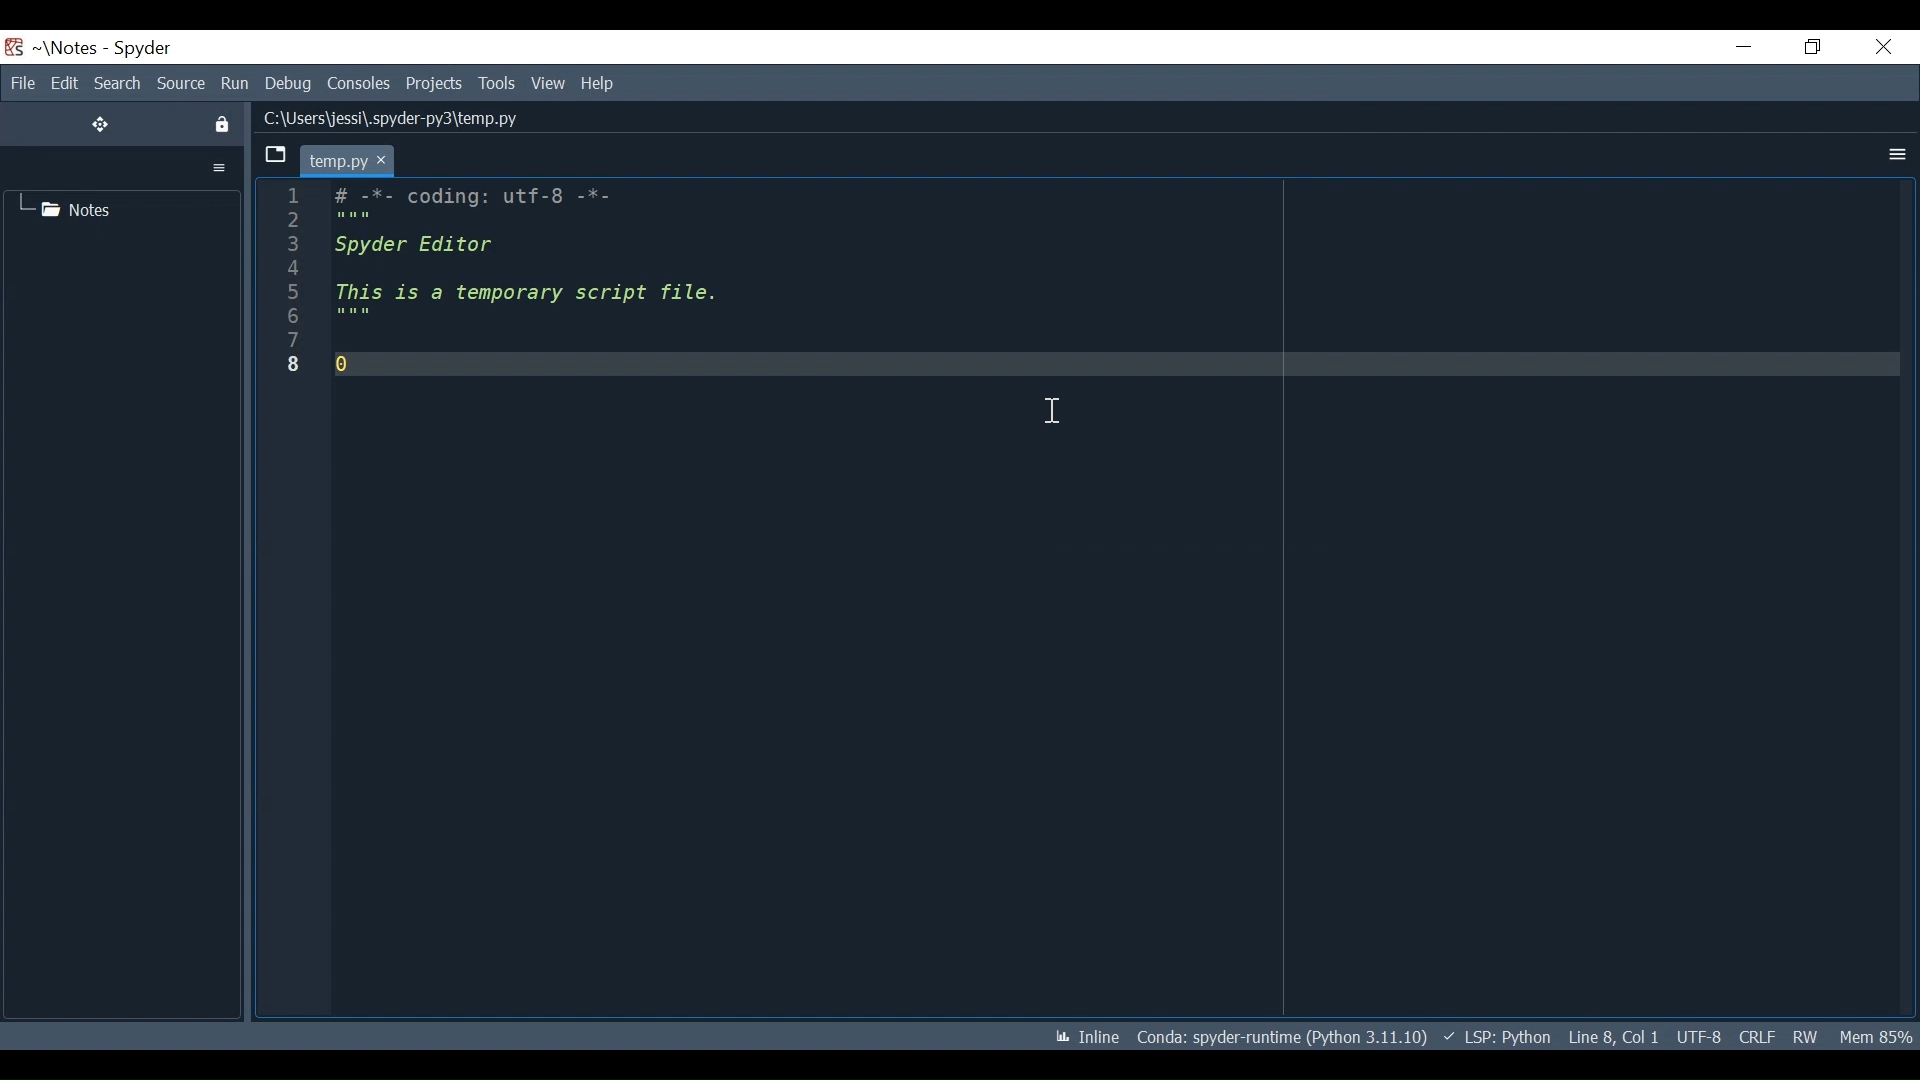  I want to click on # -*- coding: utf-8 -*-Spyder EditorThis is a temporary script file—————, so click(534, 283).